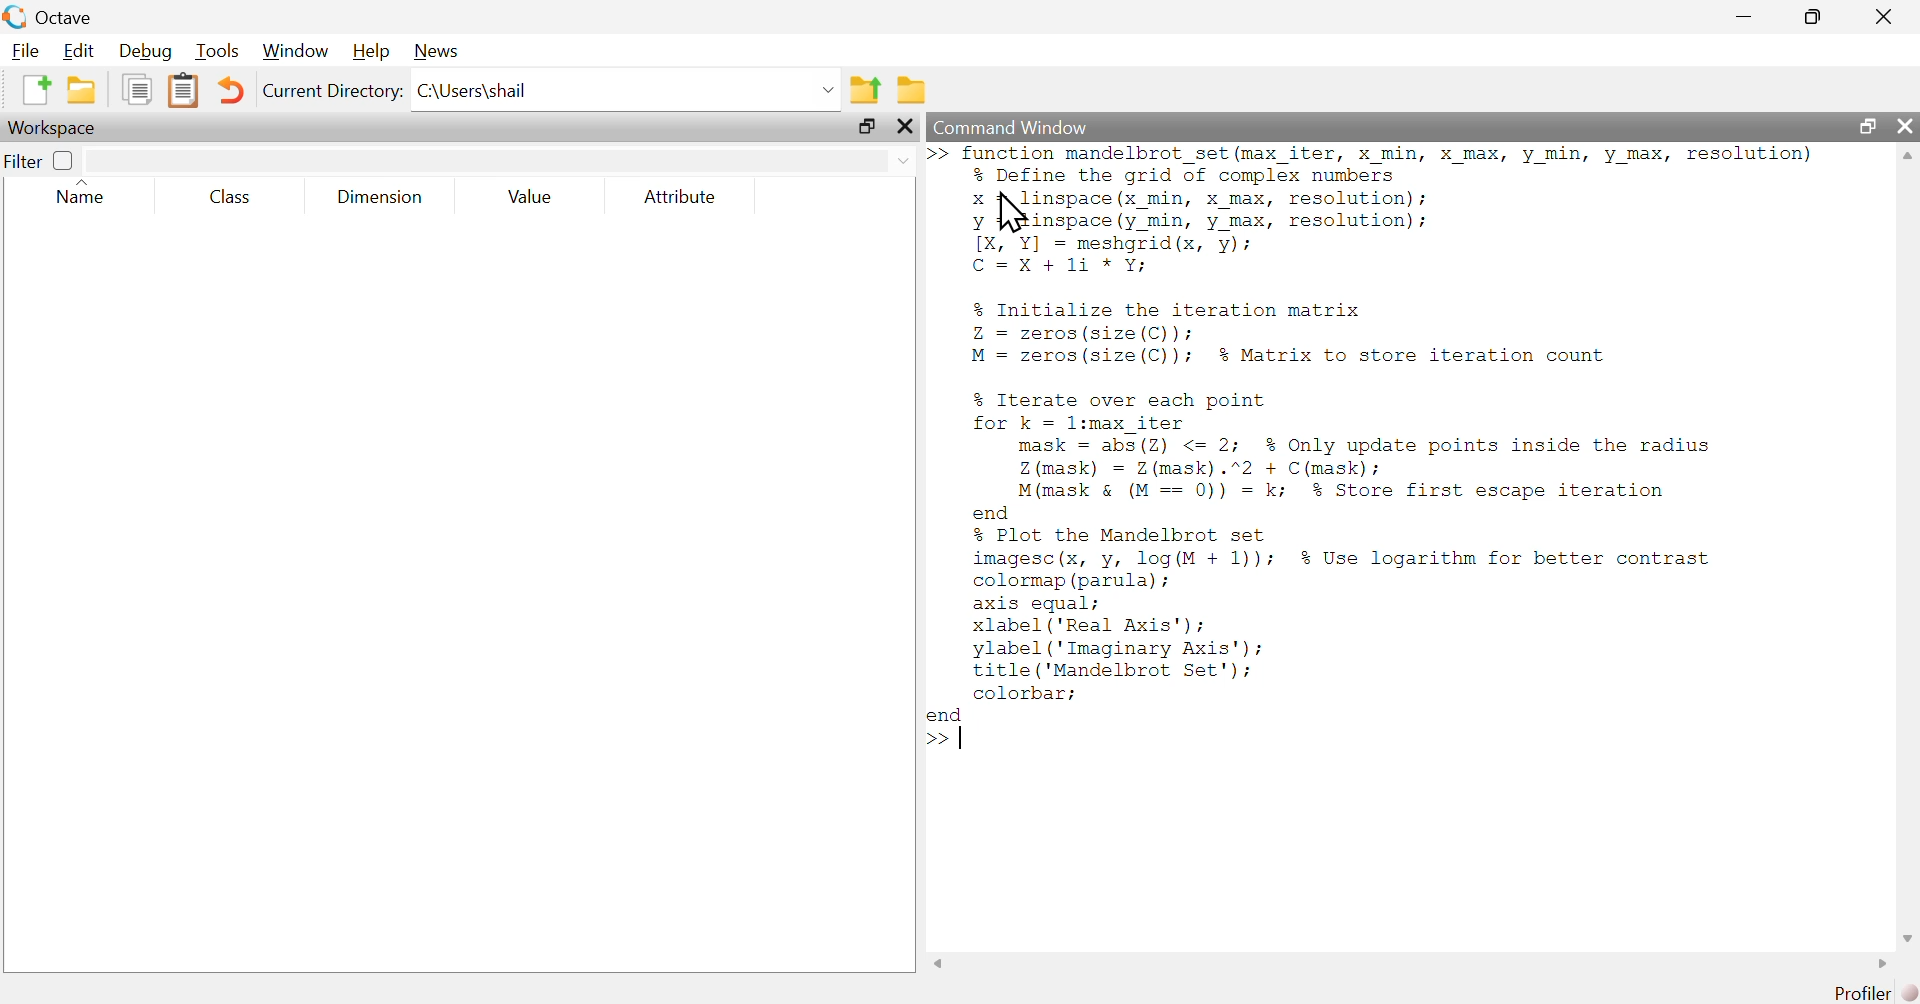 This screenshot has width=1920, height=1004. What do you see at coordinates (435, 52) in the screenshot?
I see `News` at bounding box center [435, 52].